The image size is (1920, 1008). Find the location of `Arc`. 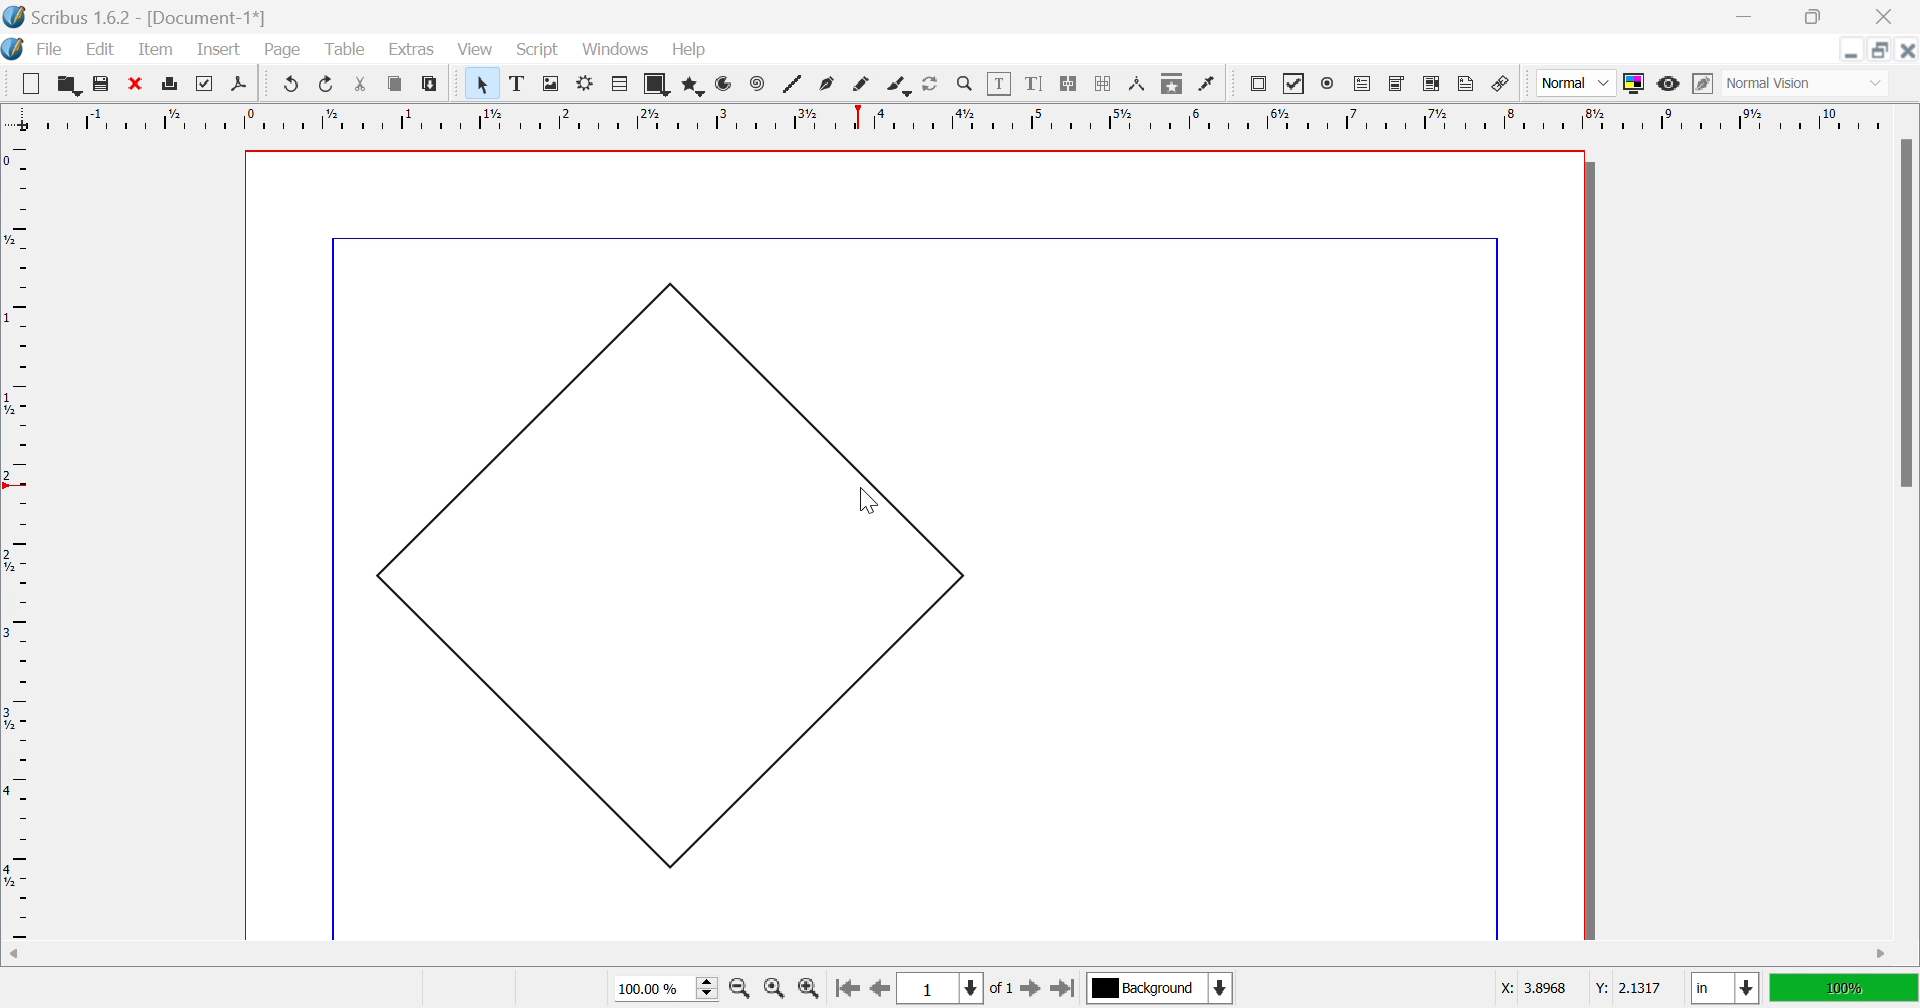

Arc is located at coordinates (724, 83).